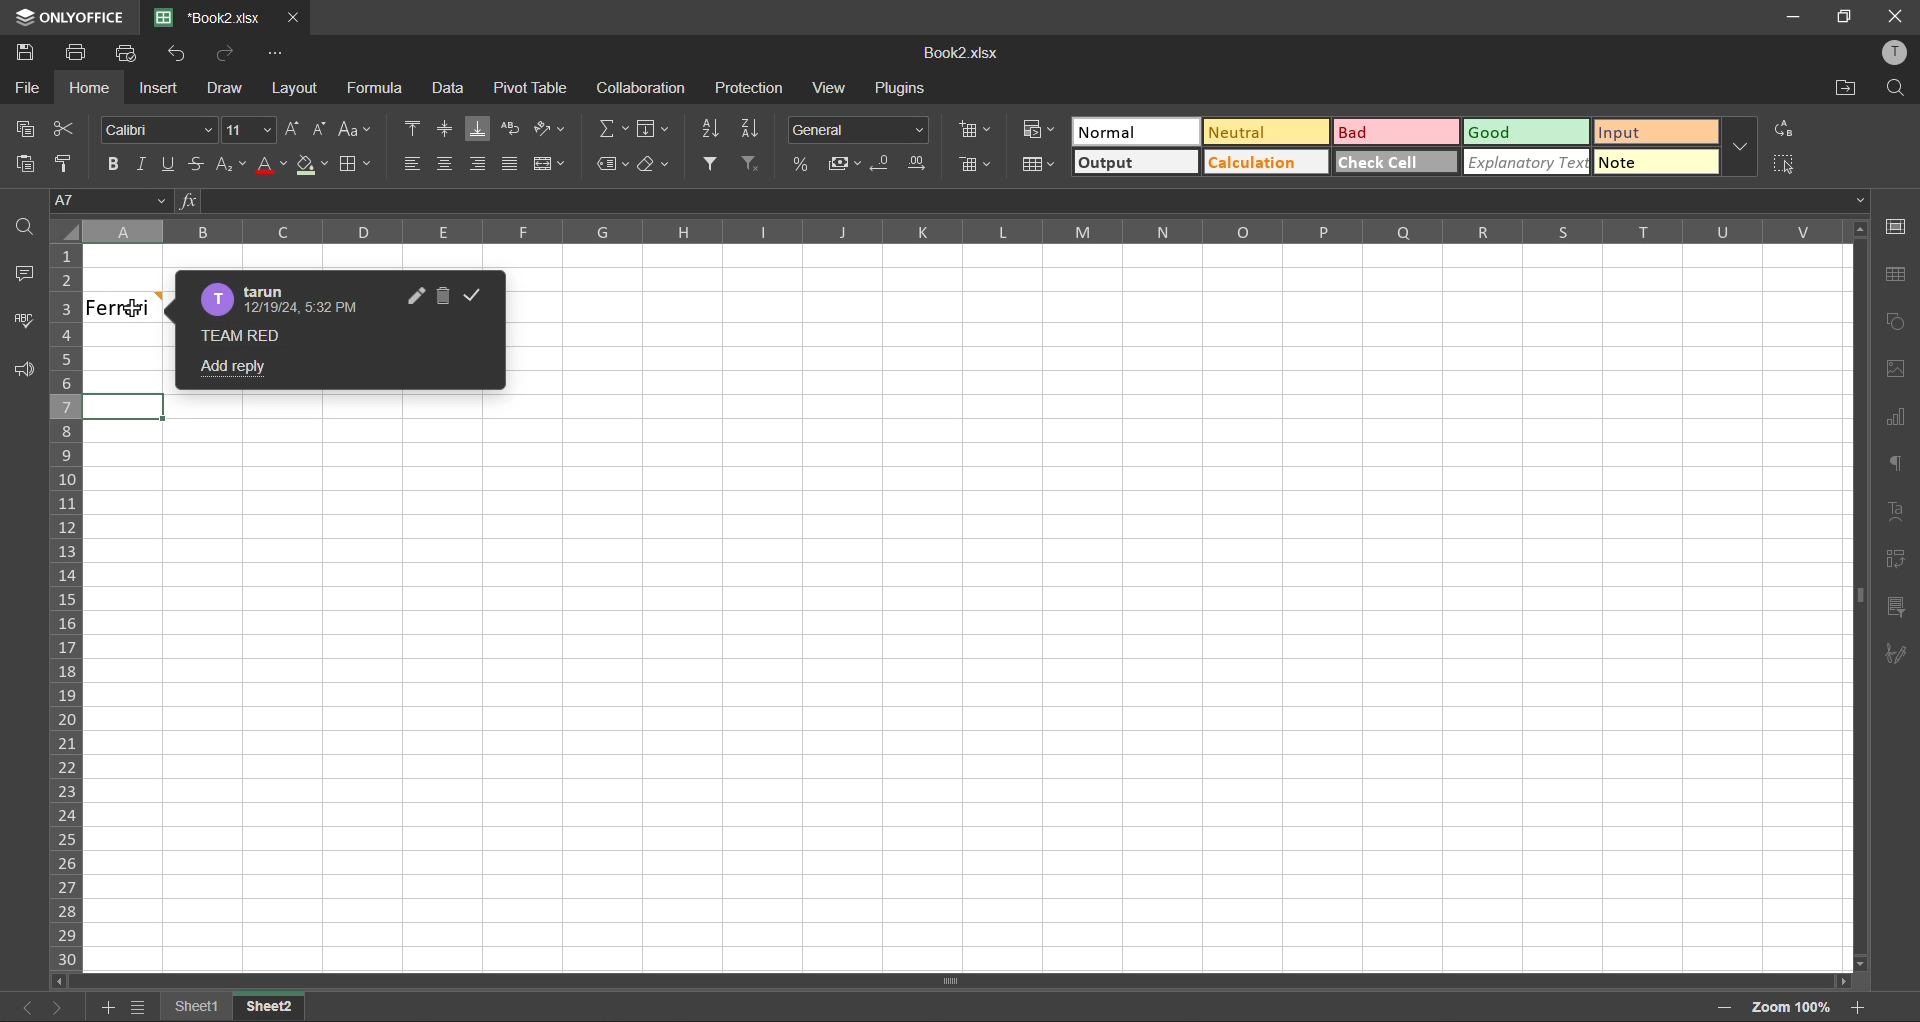  I want to click on copy style, so click(73, 164).